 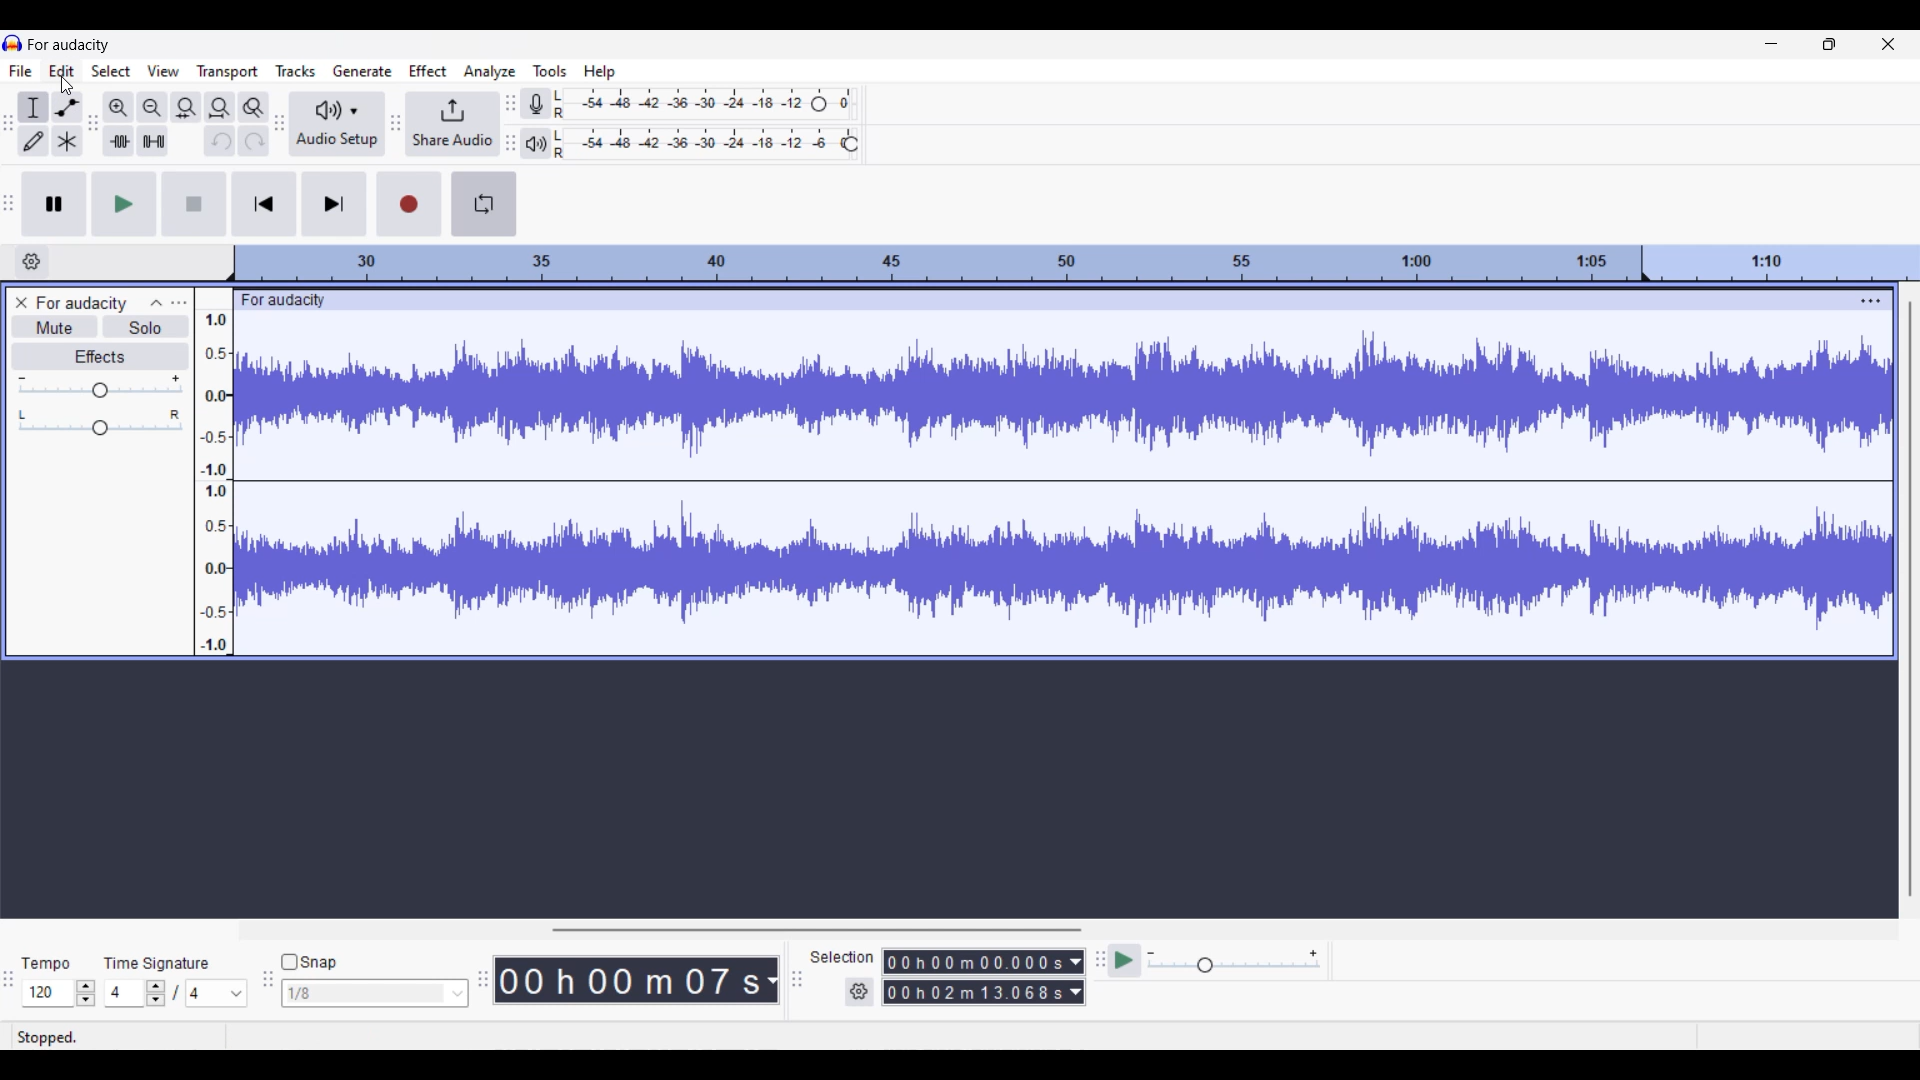 I want to click on 4 /4, so click(x=177, y=993).